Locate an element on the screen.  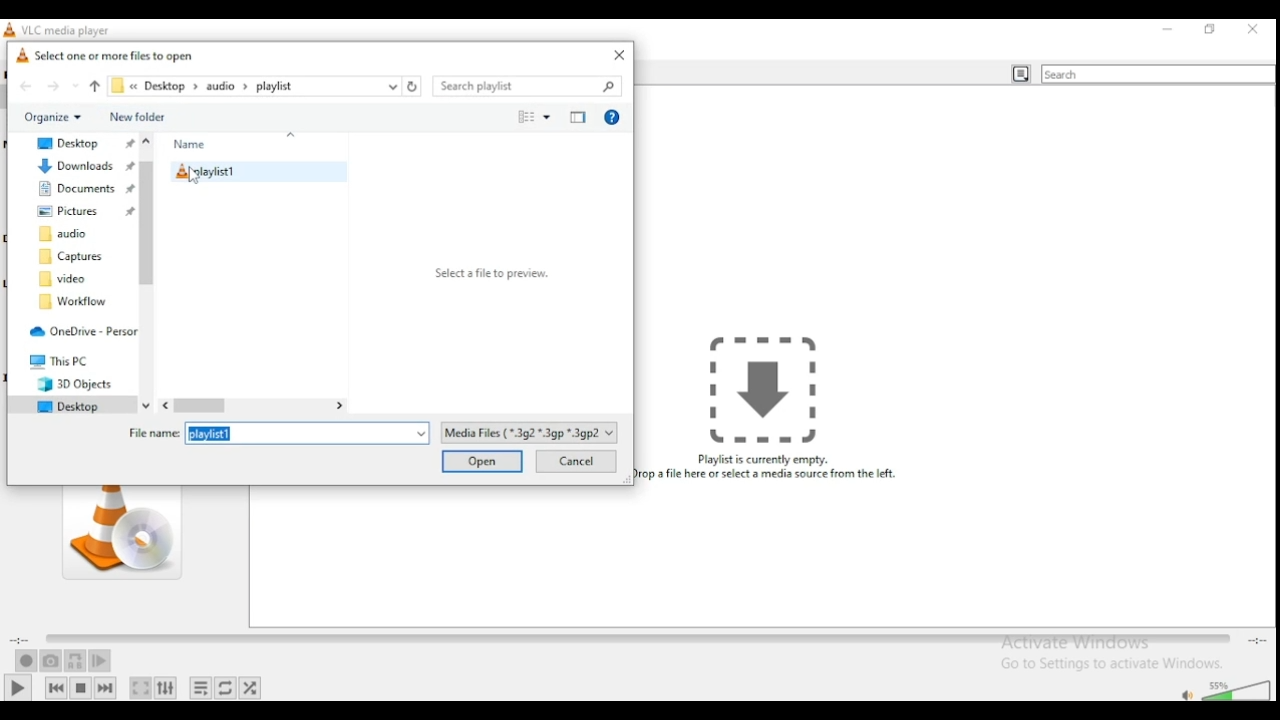
icon is located at coordinates (10, 30).